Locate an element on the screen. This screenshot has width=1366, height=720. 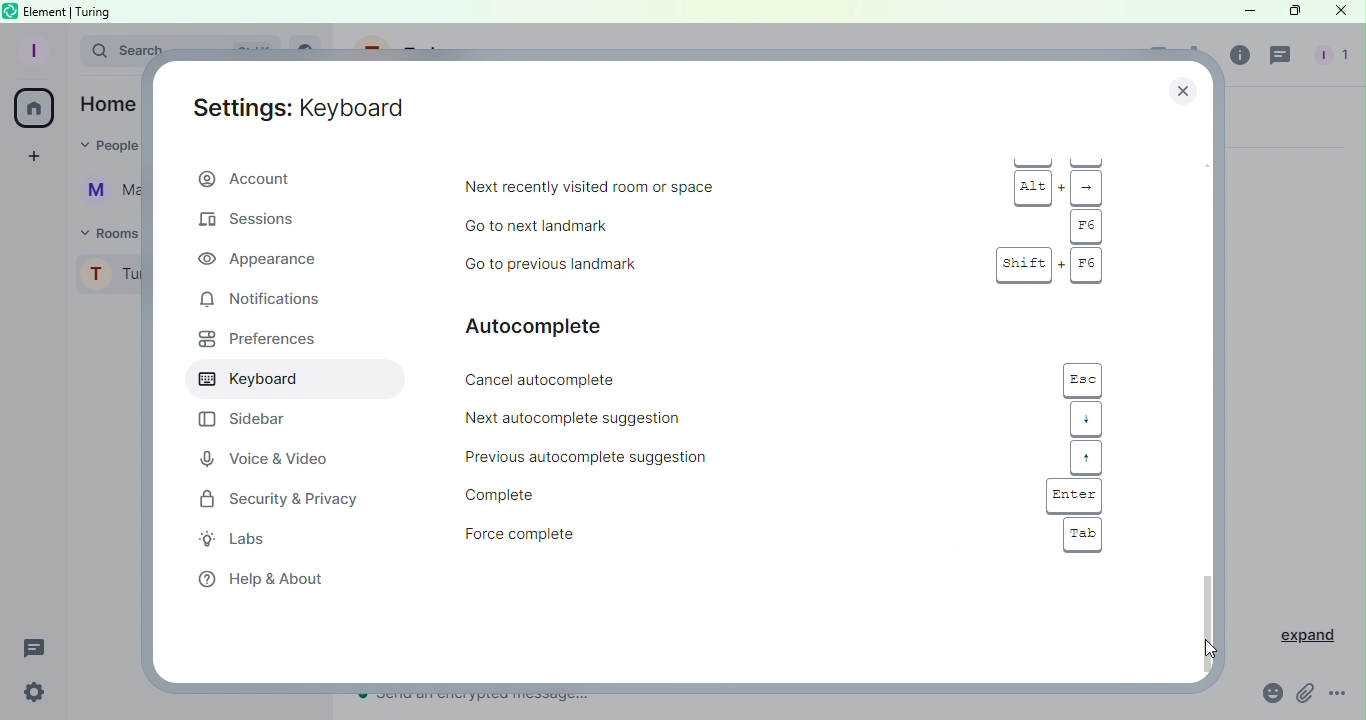
Create a space is located at coordinates (30, 159).